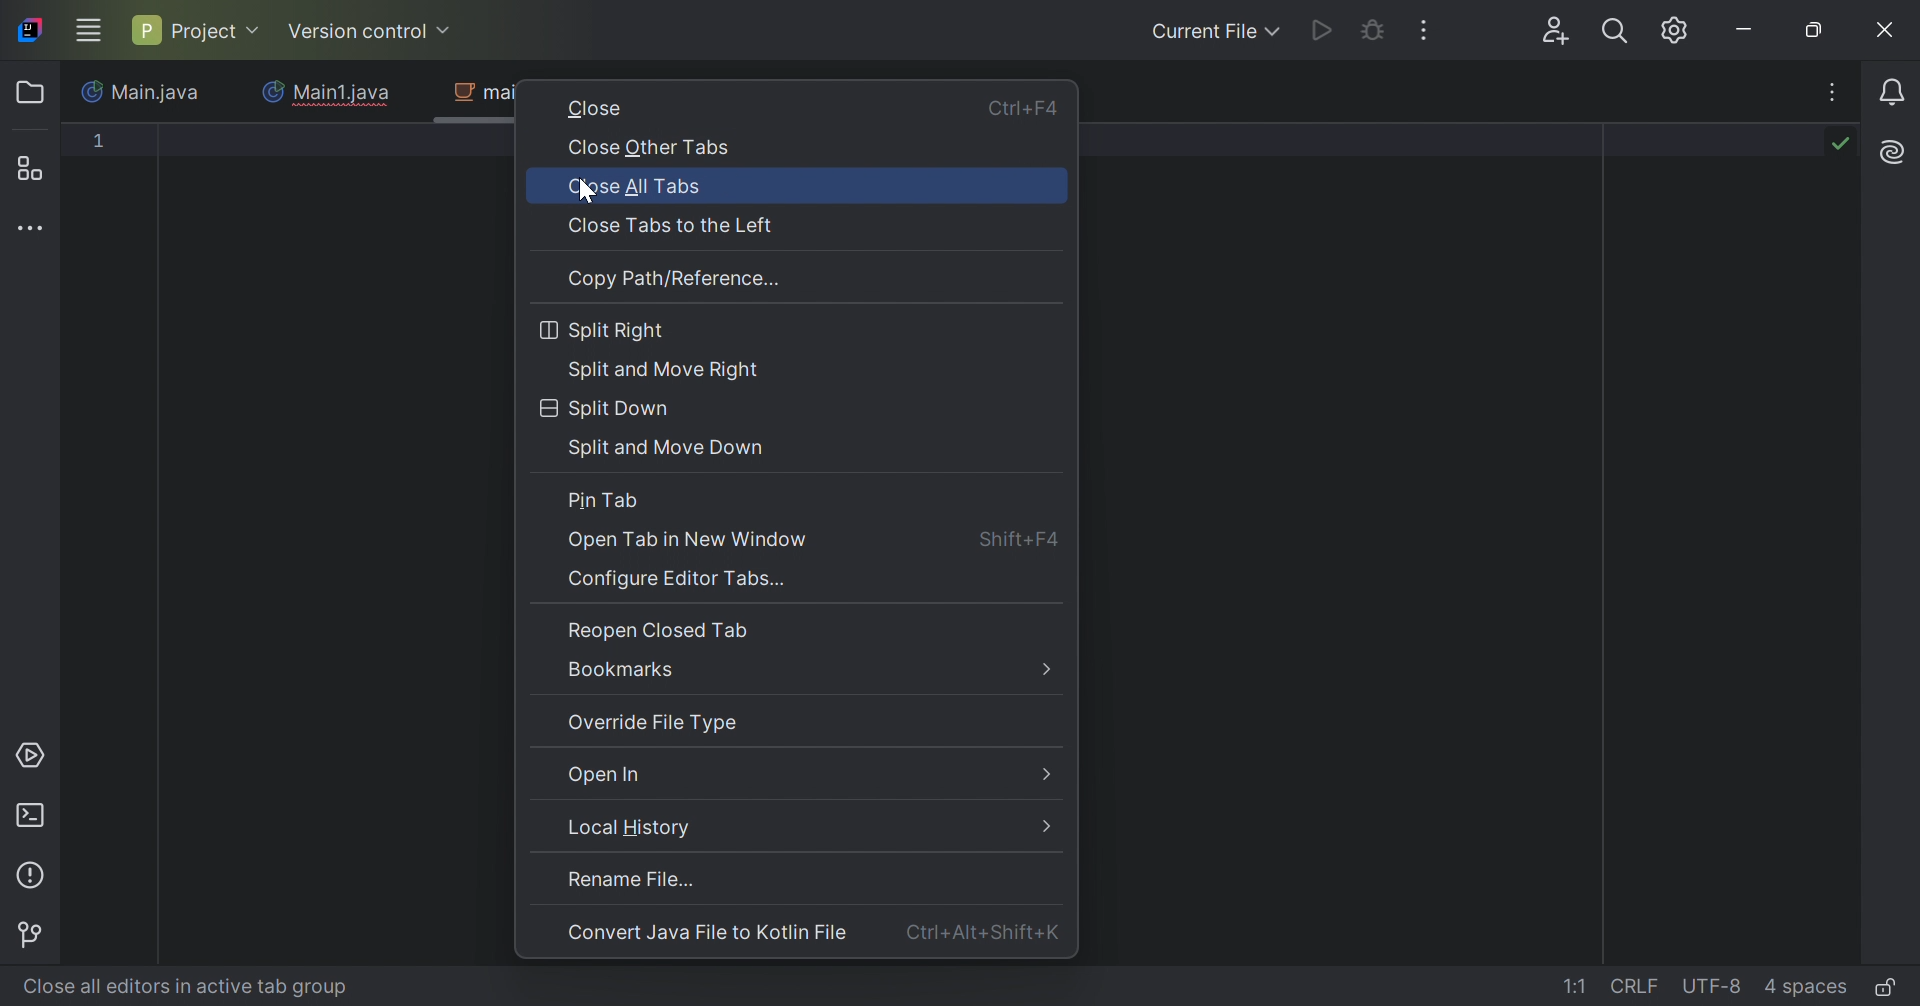  What do you see at coordinates (984, 931) in the screenshot?
I see `Ctrl+Alt+Shift+K` at bounding box center [984, 931].